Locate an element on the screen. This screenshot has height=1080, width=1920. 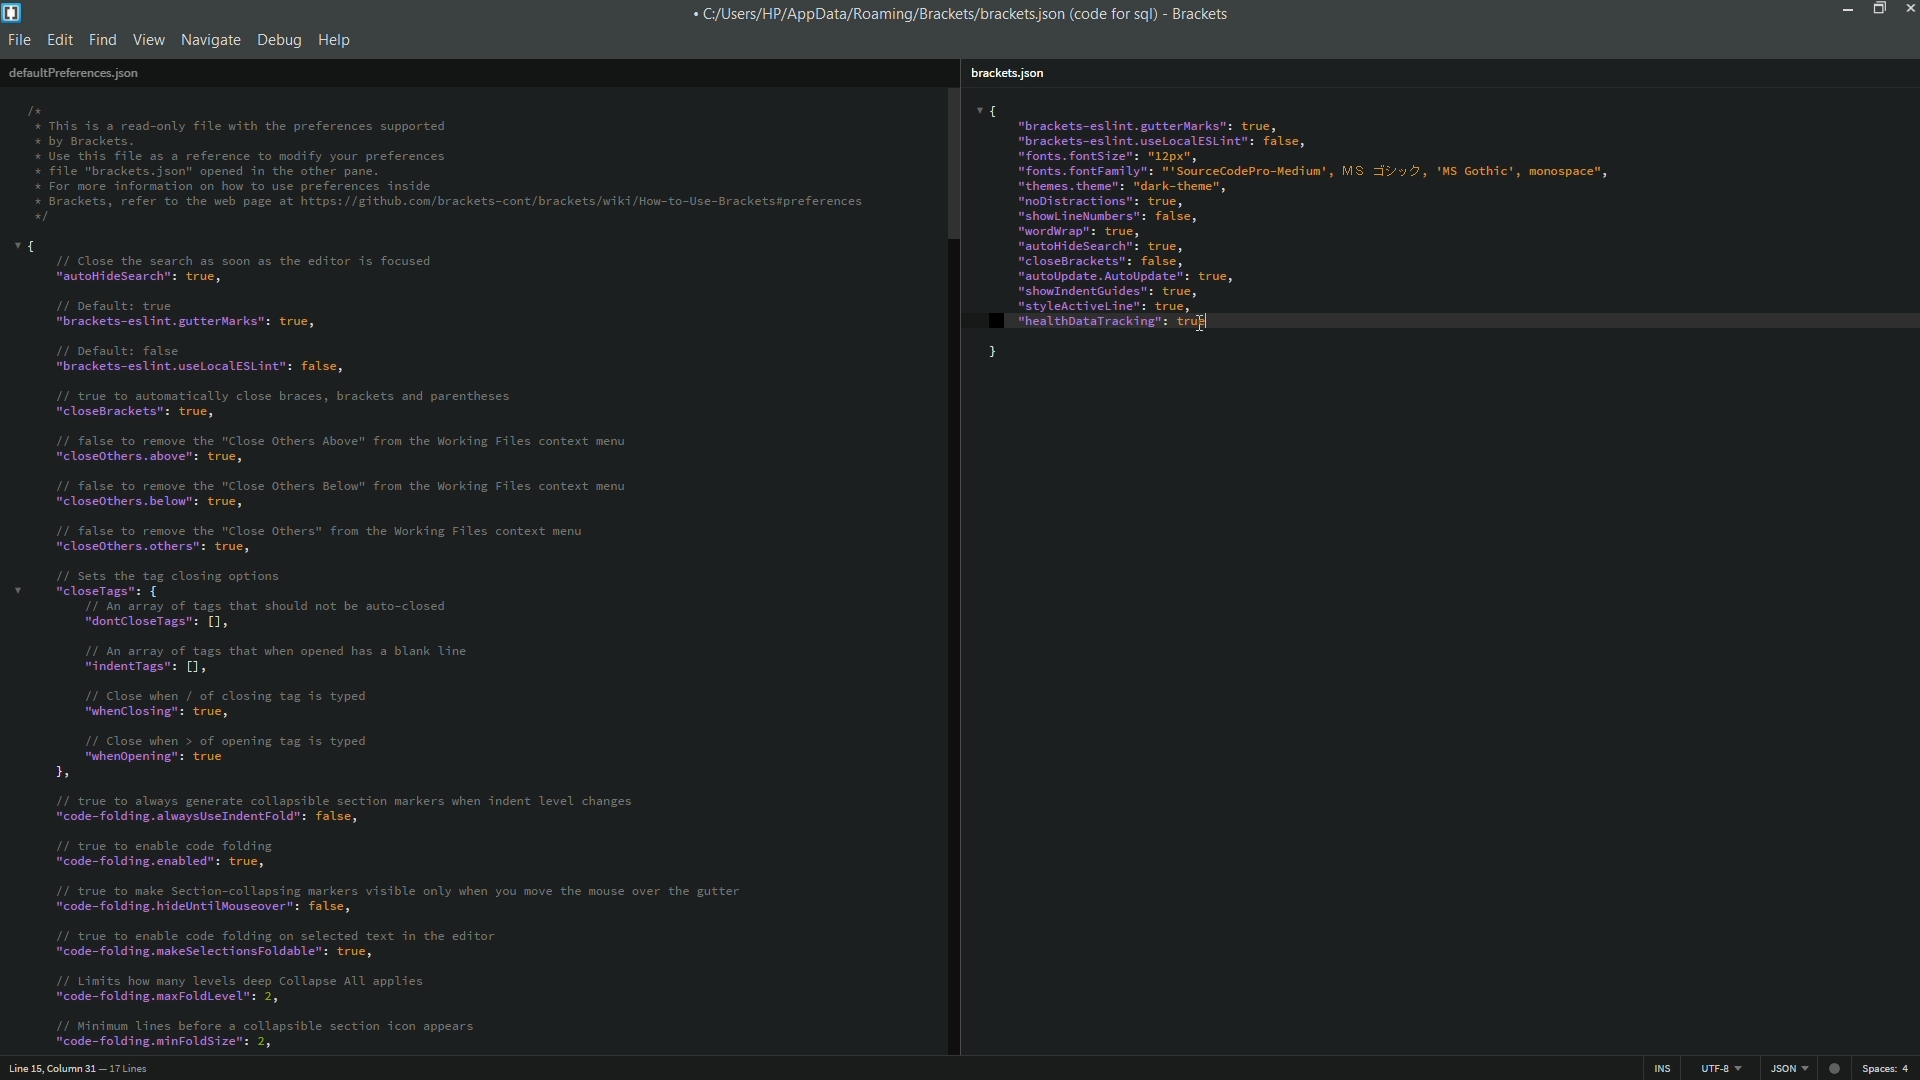
scroll bar is located at coordinates (952, 571).